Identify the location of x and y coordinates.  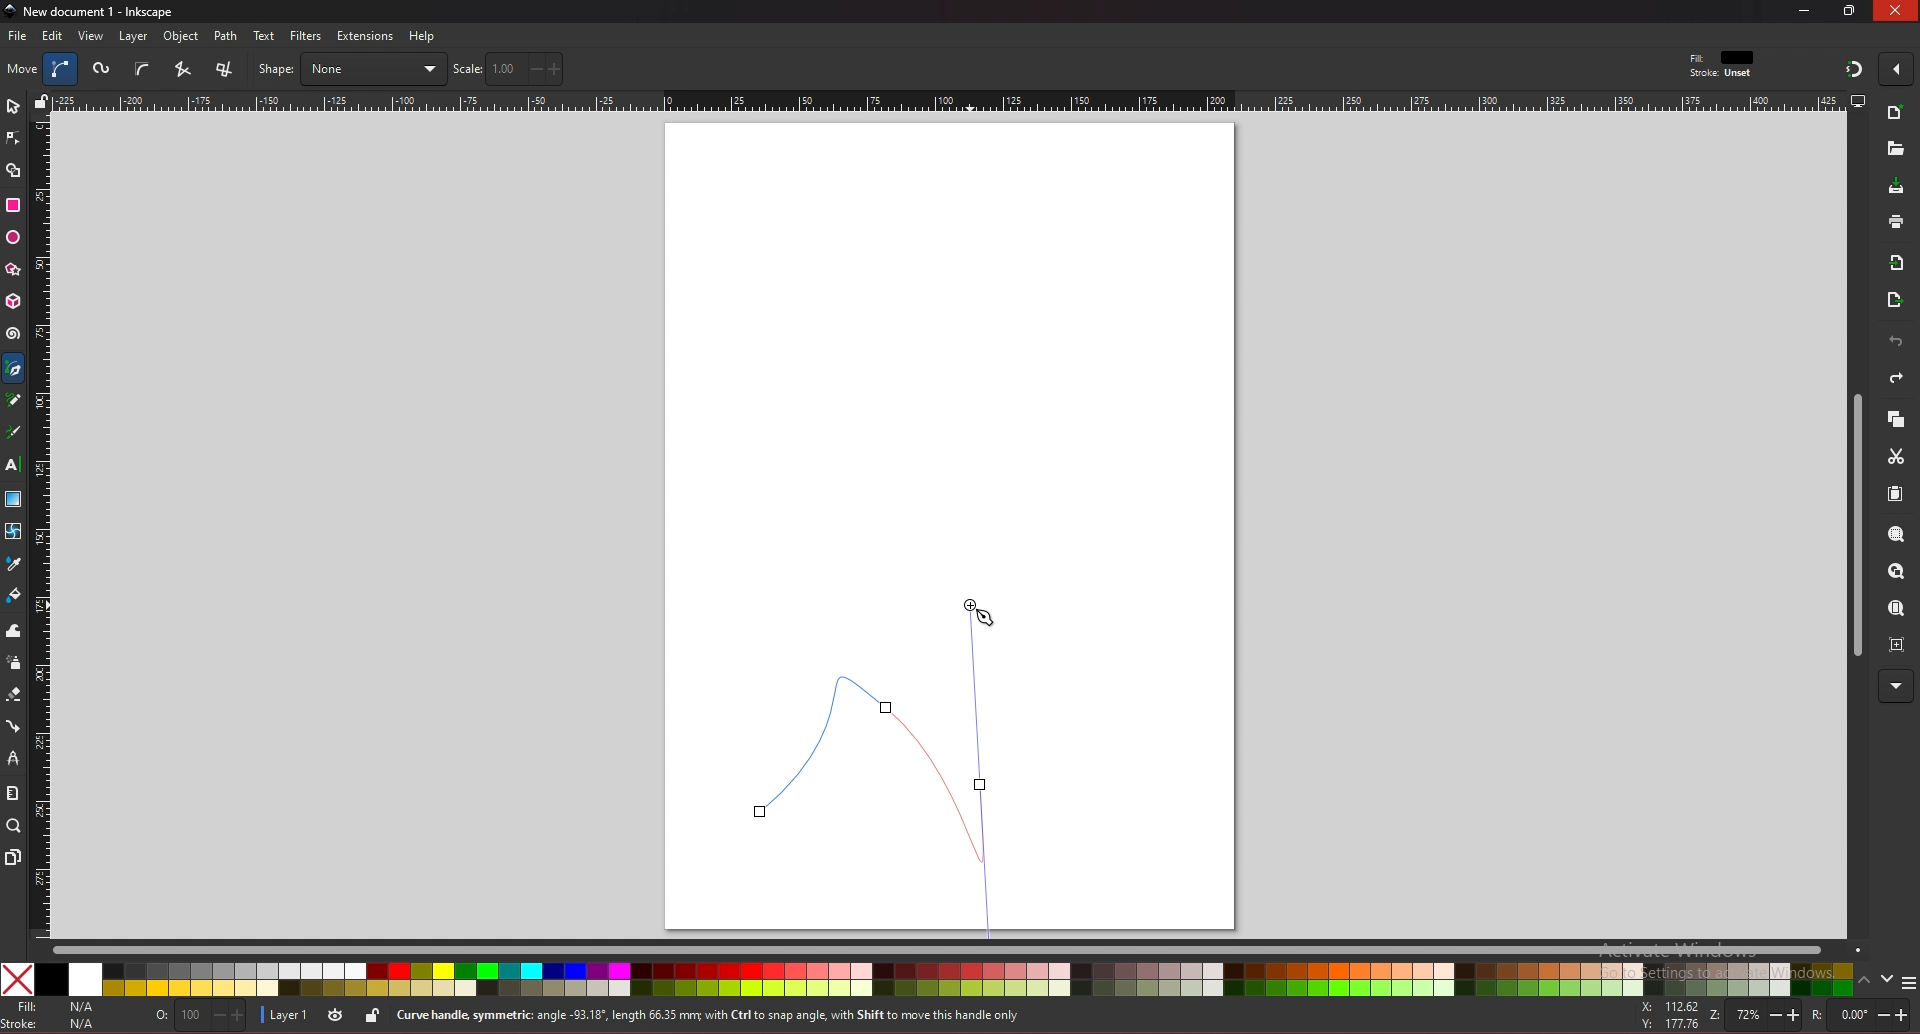
(1668, 1015).